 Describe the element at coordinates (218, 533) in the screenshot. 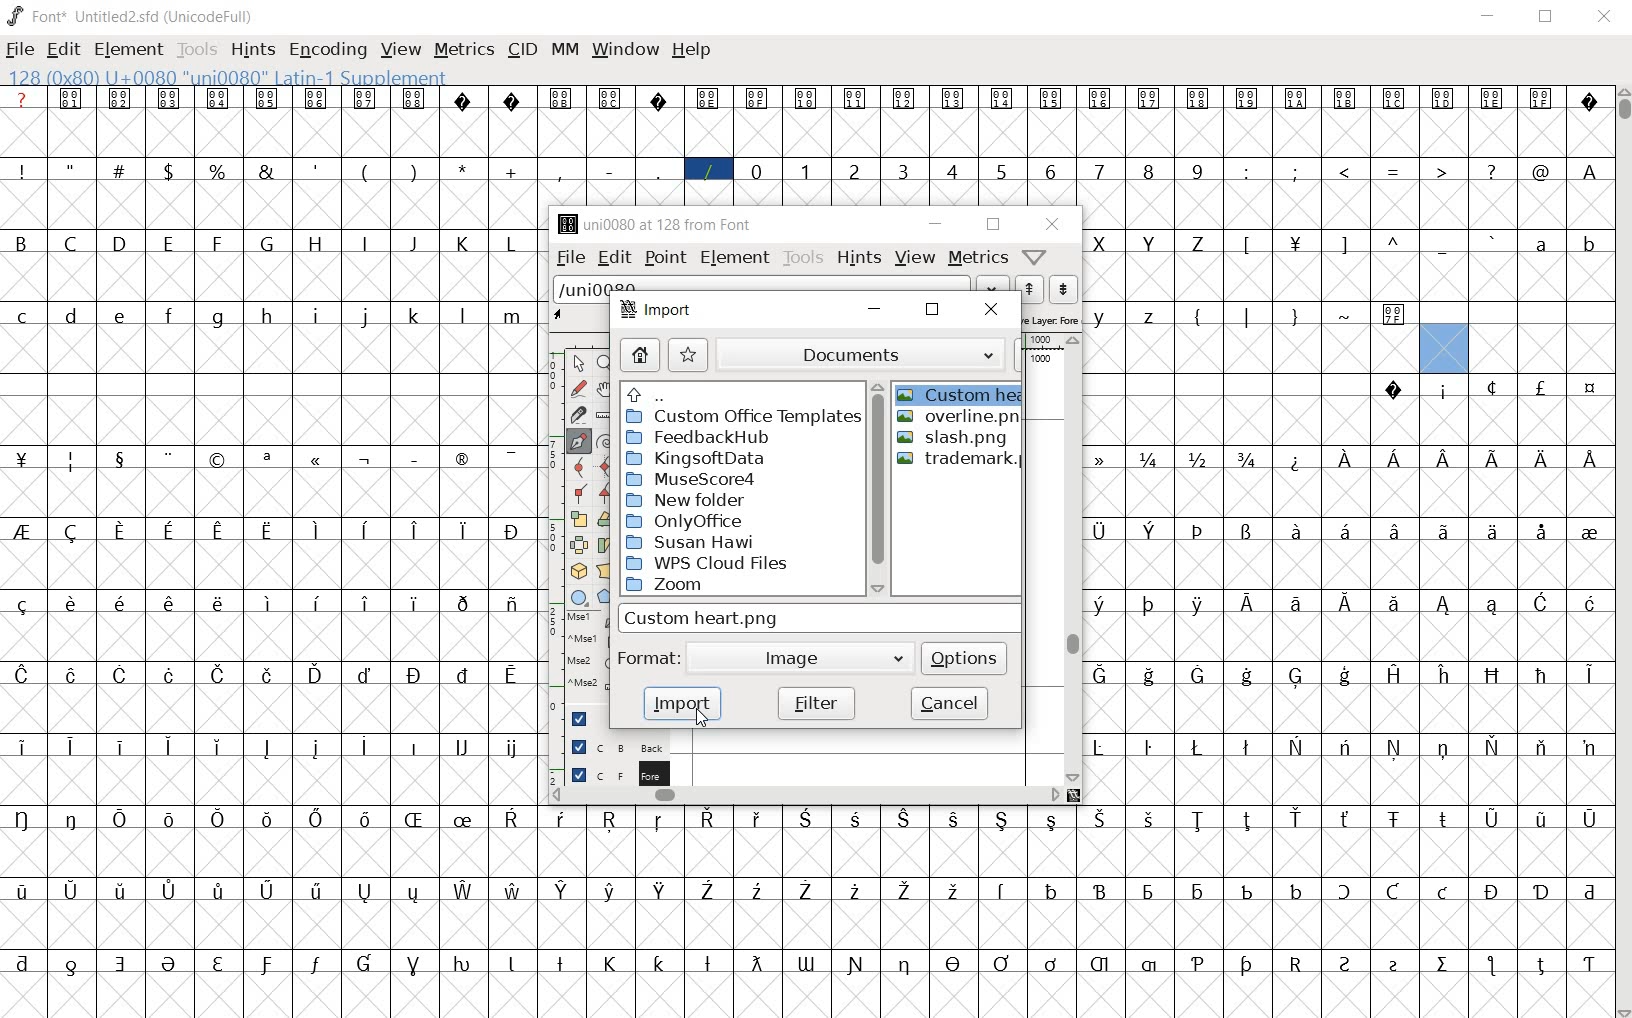

I see `glyph` at that location.